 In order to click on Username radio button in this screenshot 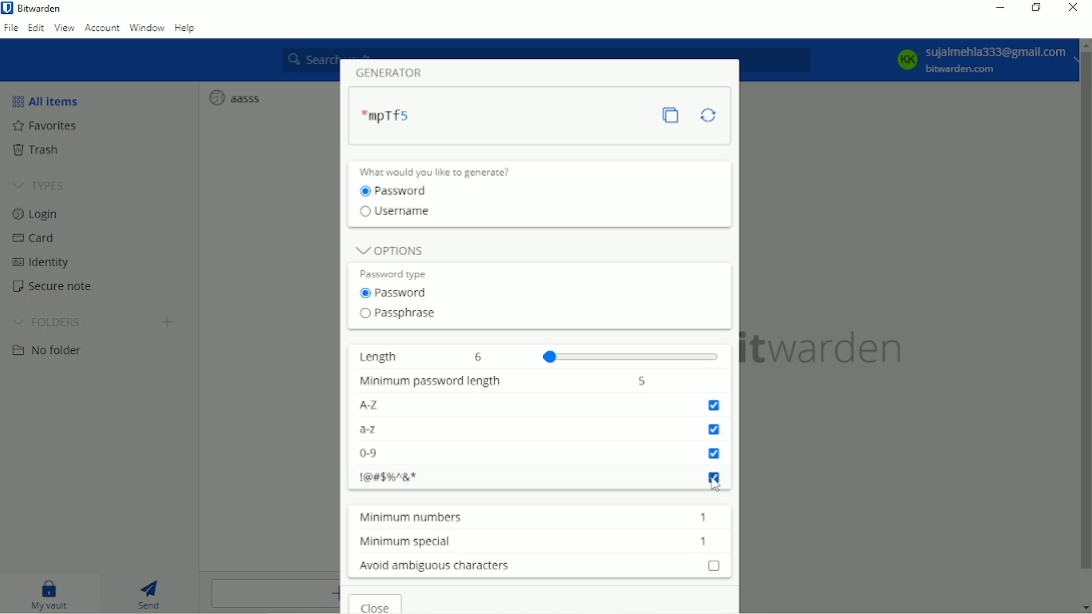, I will do `click(398, 212)`.